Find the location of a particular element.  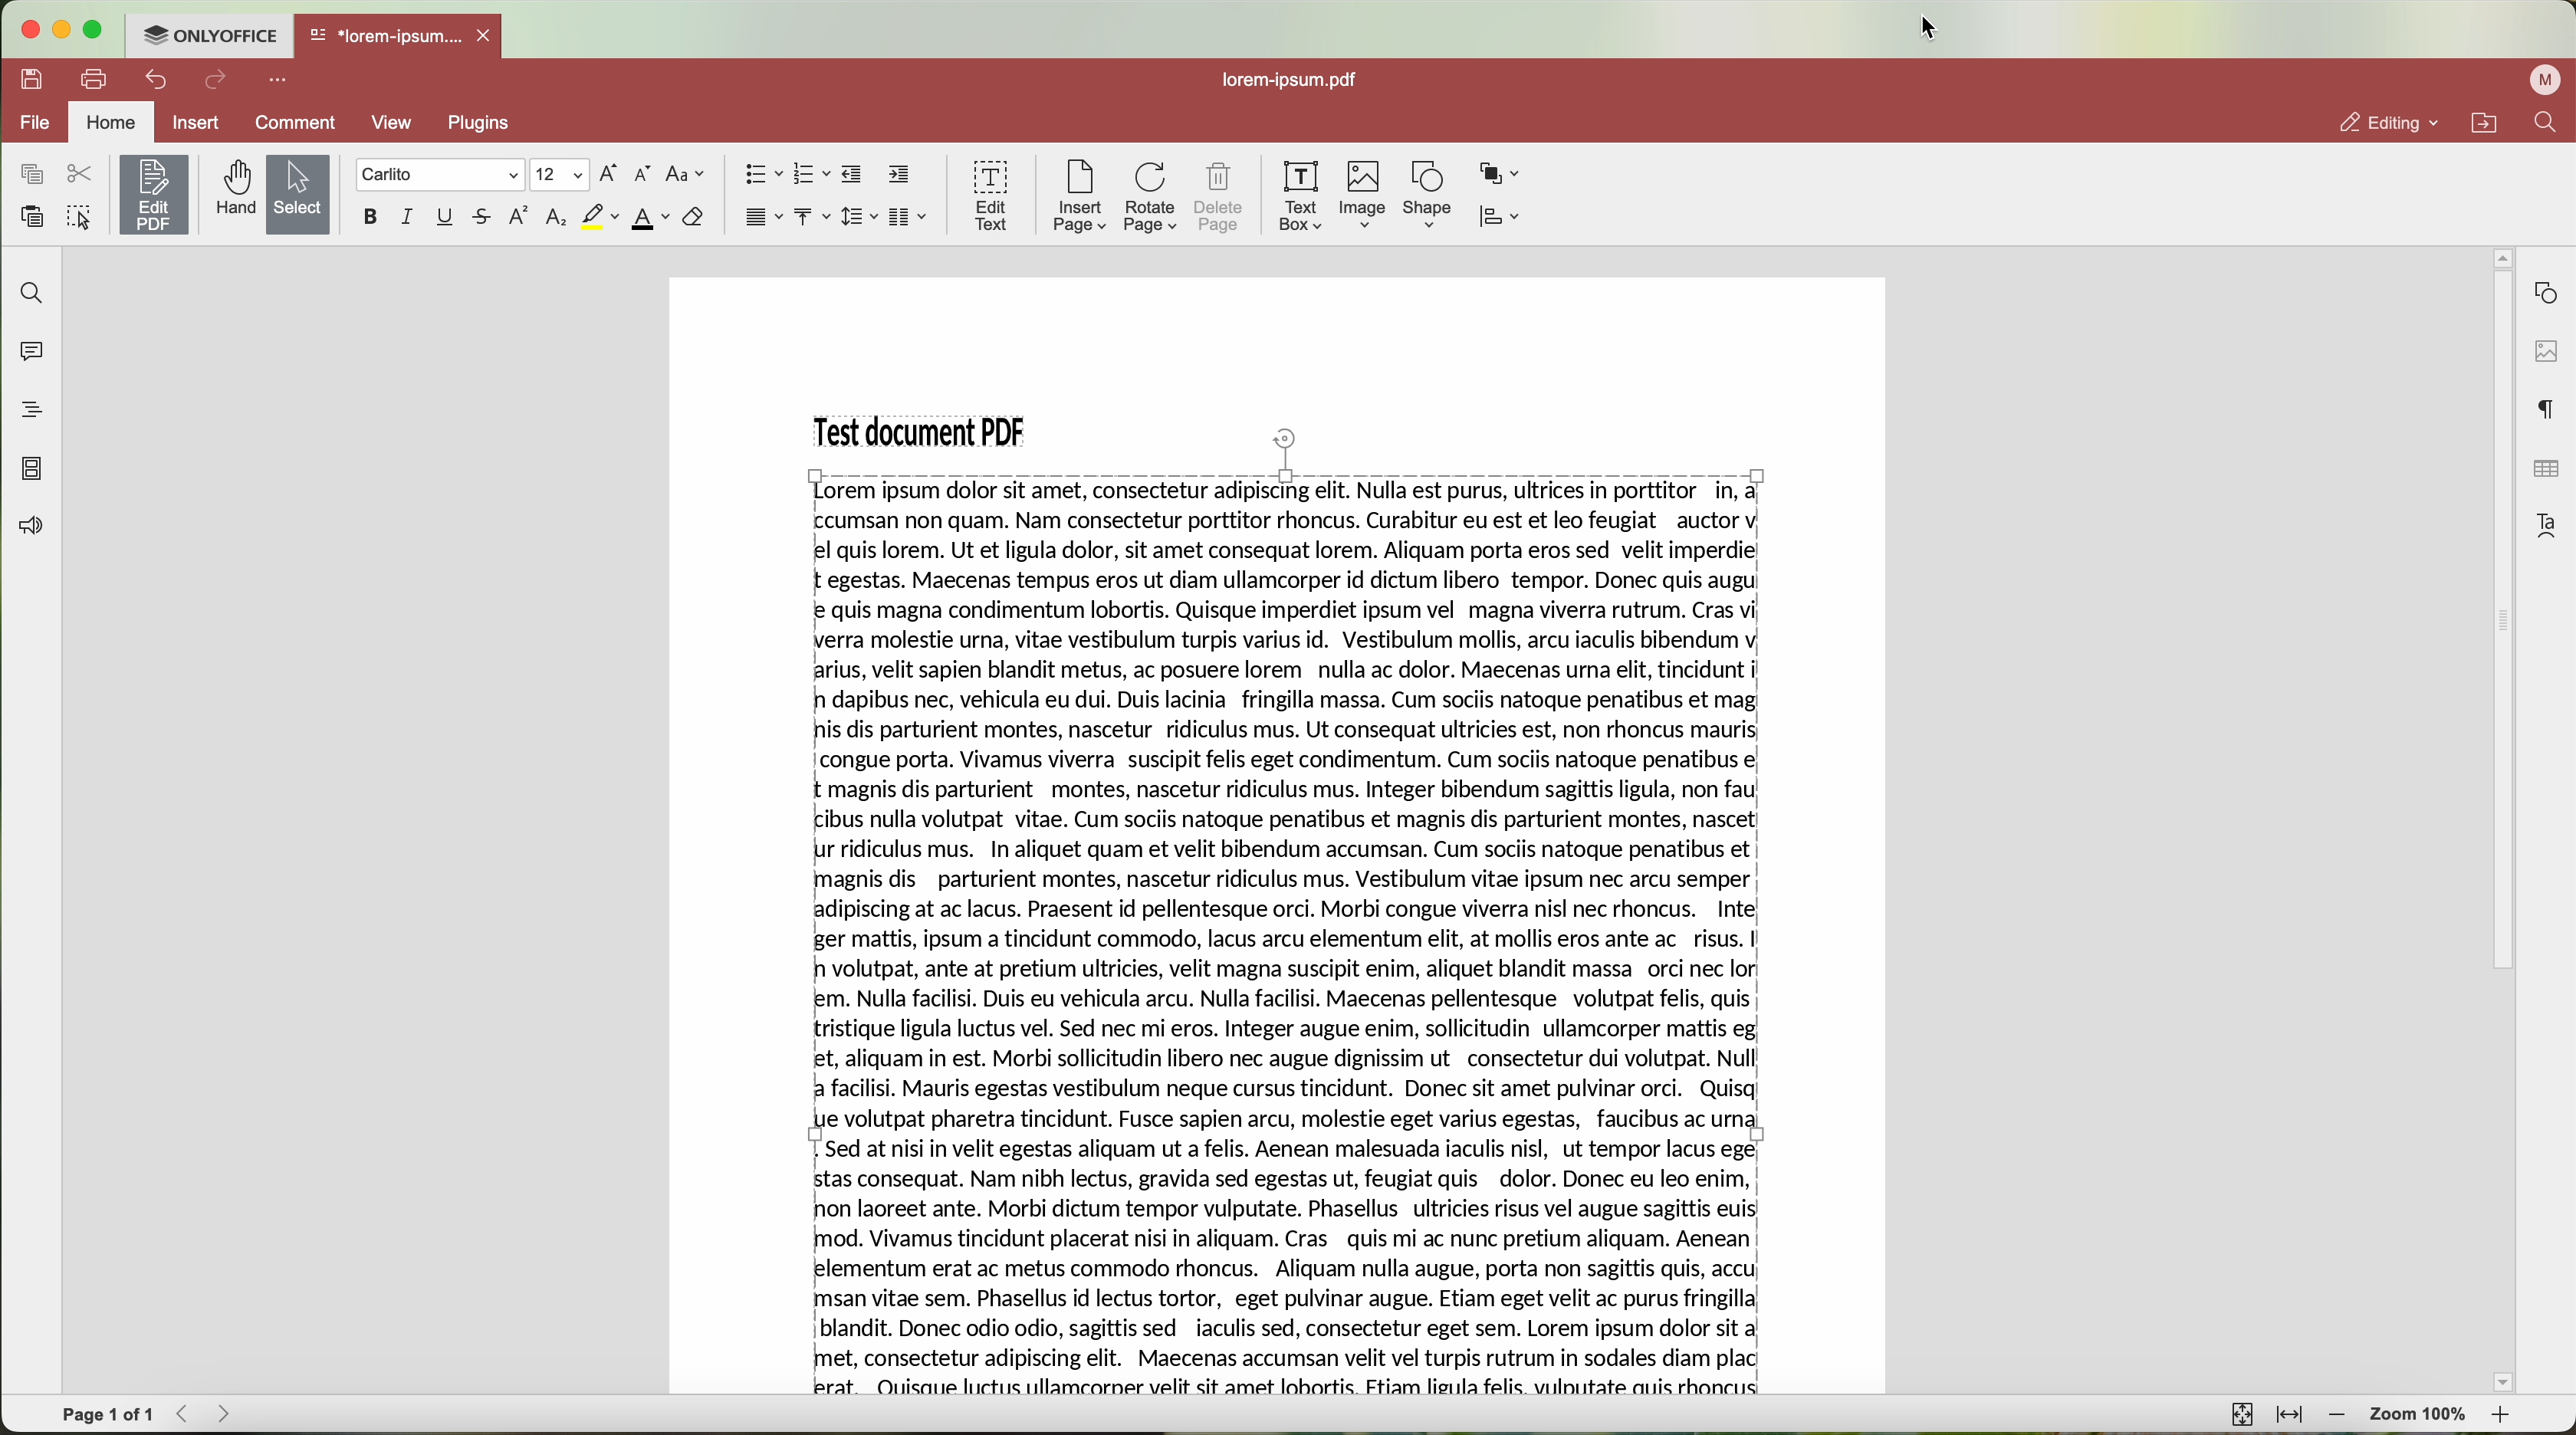

fit to page is located at coordinates (2241, 1416).